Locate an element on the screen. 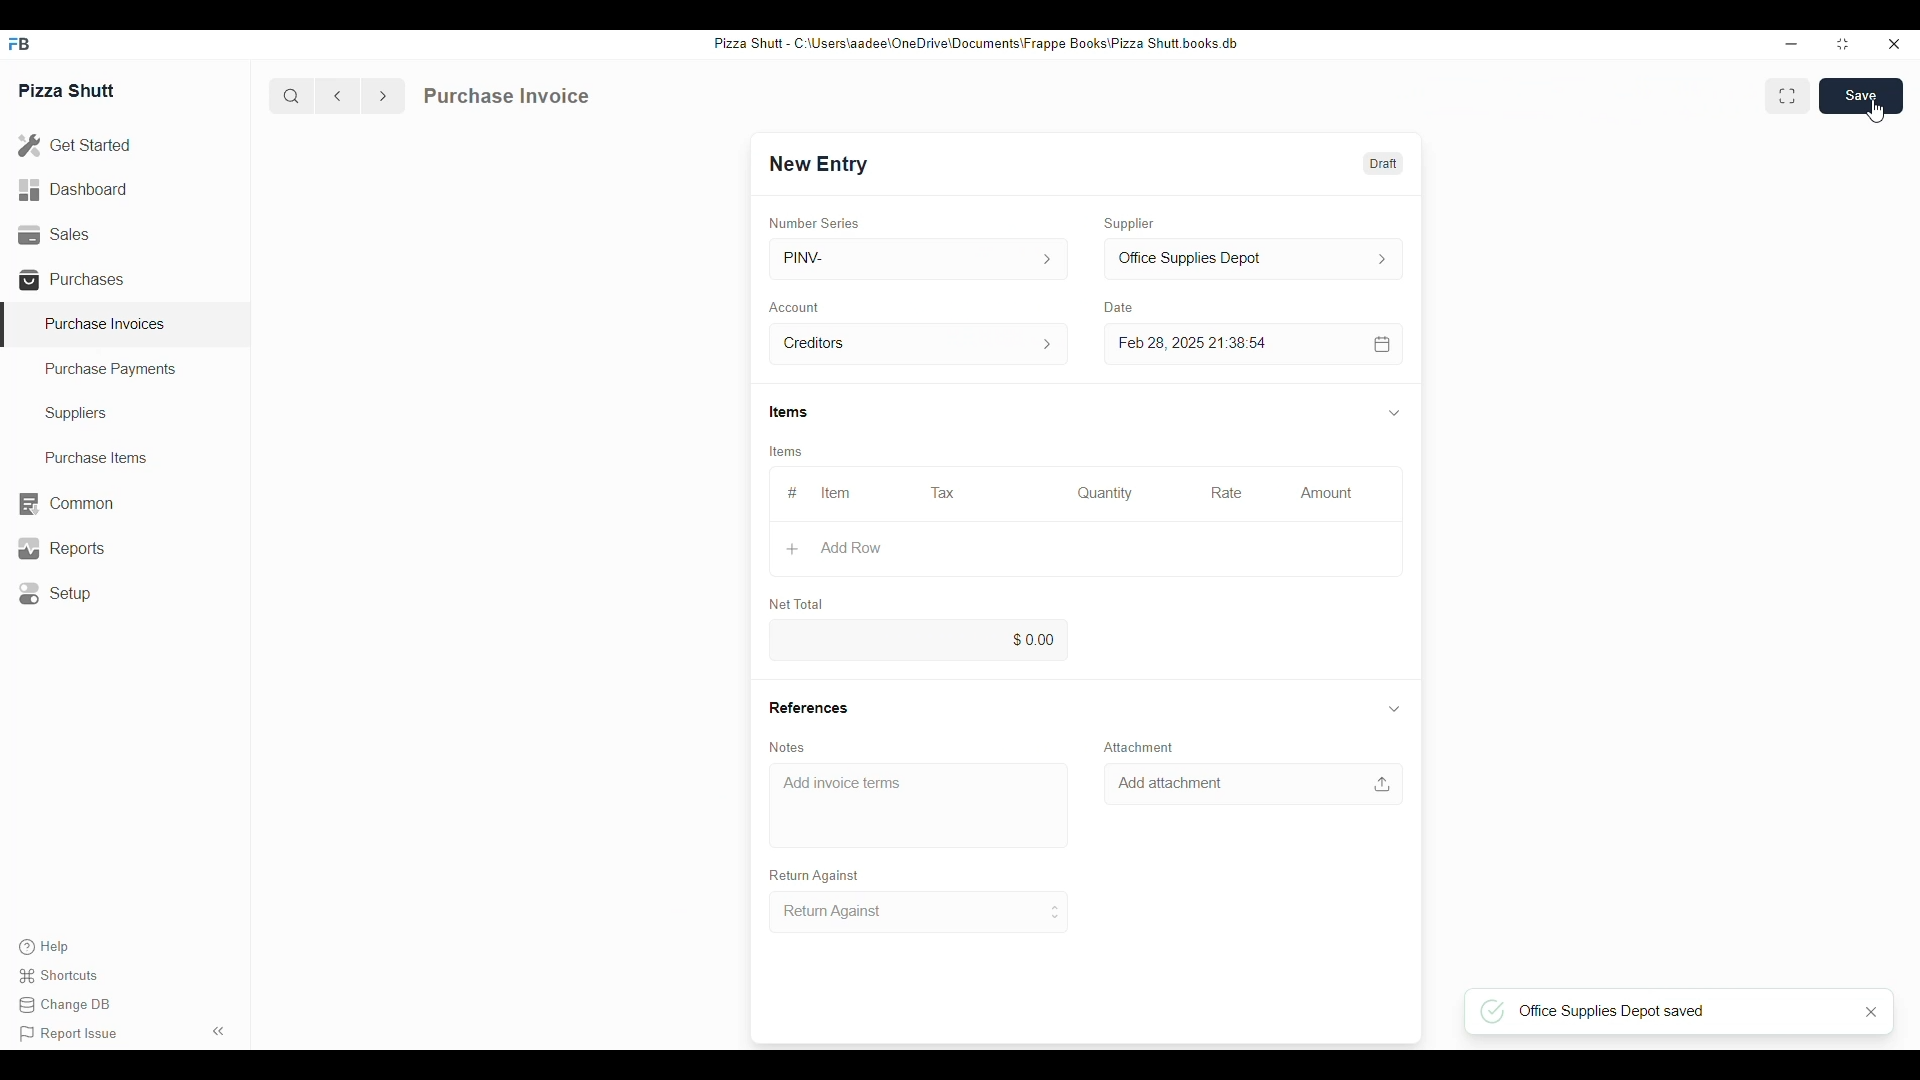 The width and height of the screenshot is (1920, 1080). Return Against  is located at coordinates (921, 912).